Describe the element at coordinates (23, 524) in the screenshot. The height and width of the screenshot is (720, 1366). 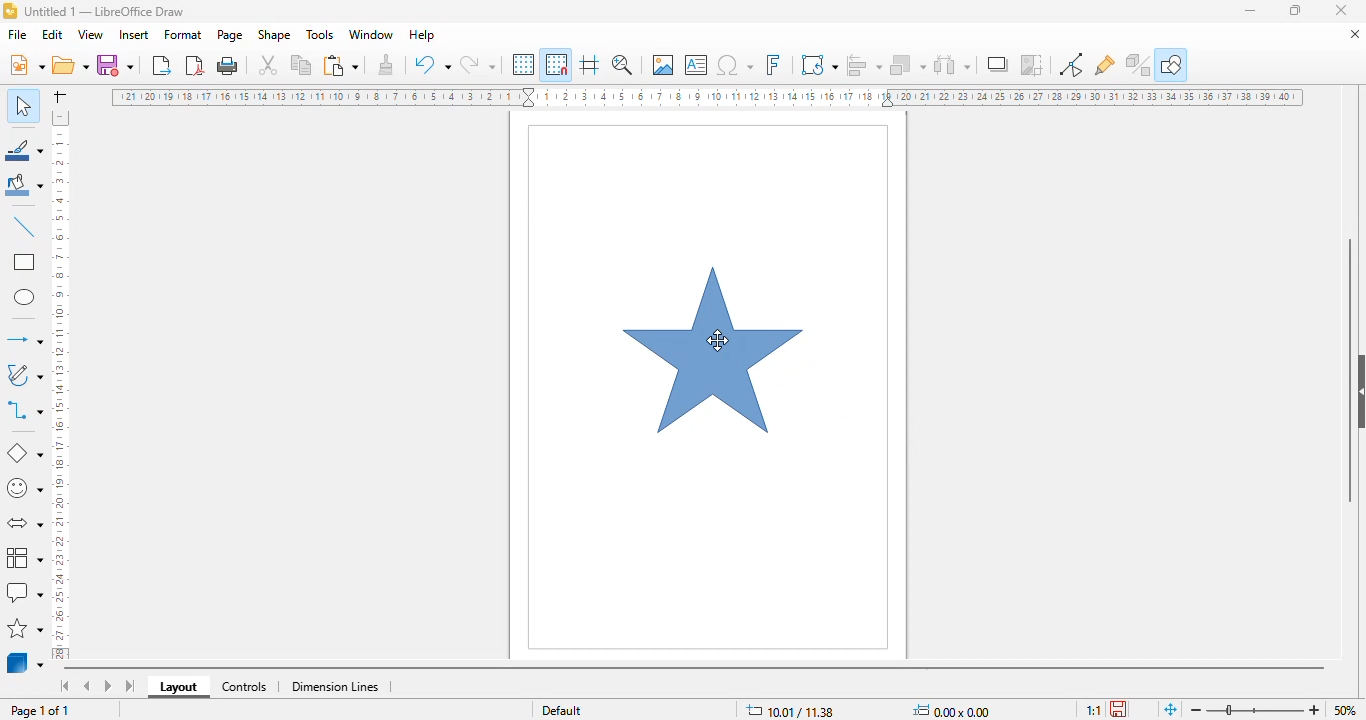
I see `block arrows` at that location.